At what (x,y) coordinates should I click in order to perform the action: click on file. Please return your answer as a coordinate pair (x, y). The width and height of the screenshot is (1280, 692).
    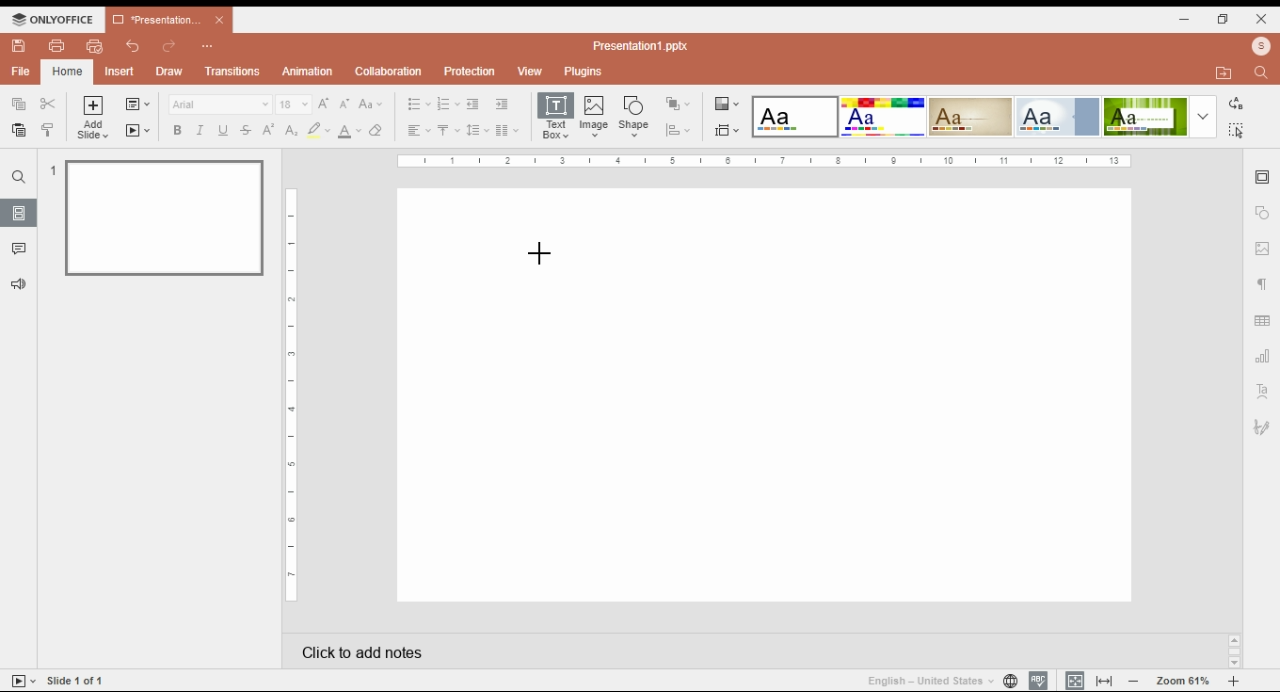
    Looking at the image, I should click on (20, 71).